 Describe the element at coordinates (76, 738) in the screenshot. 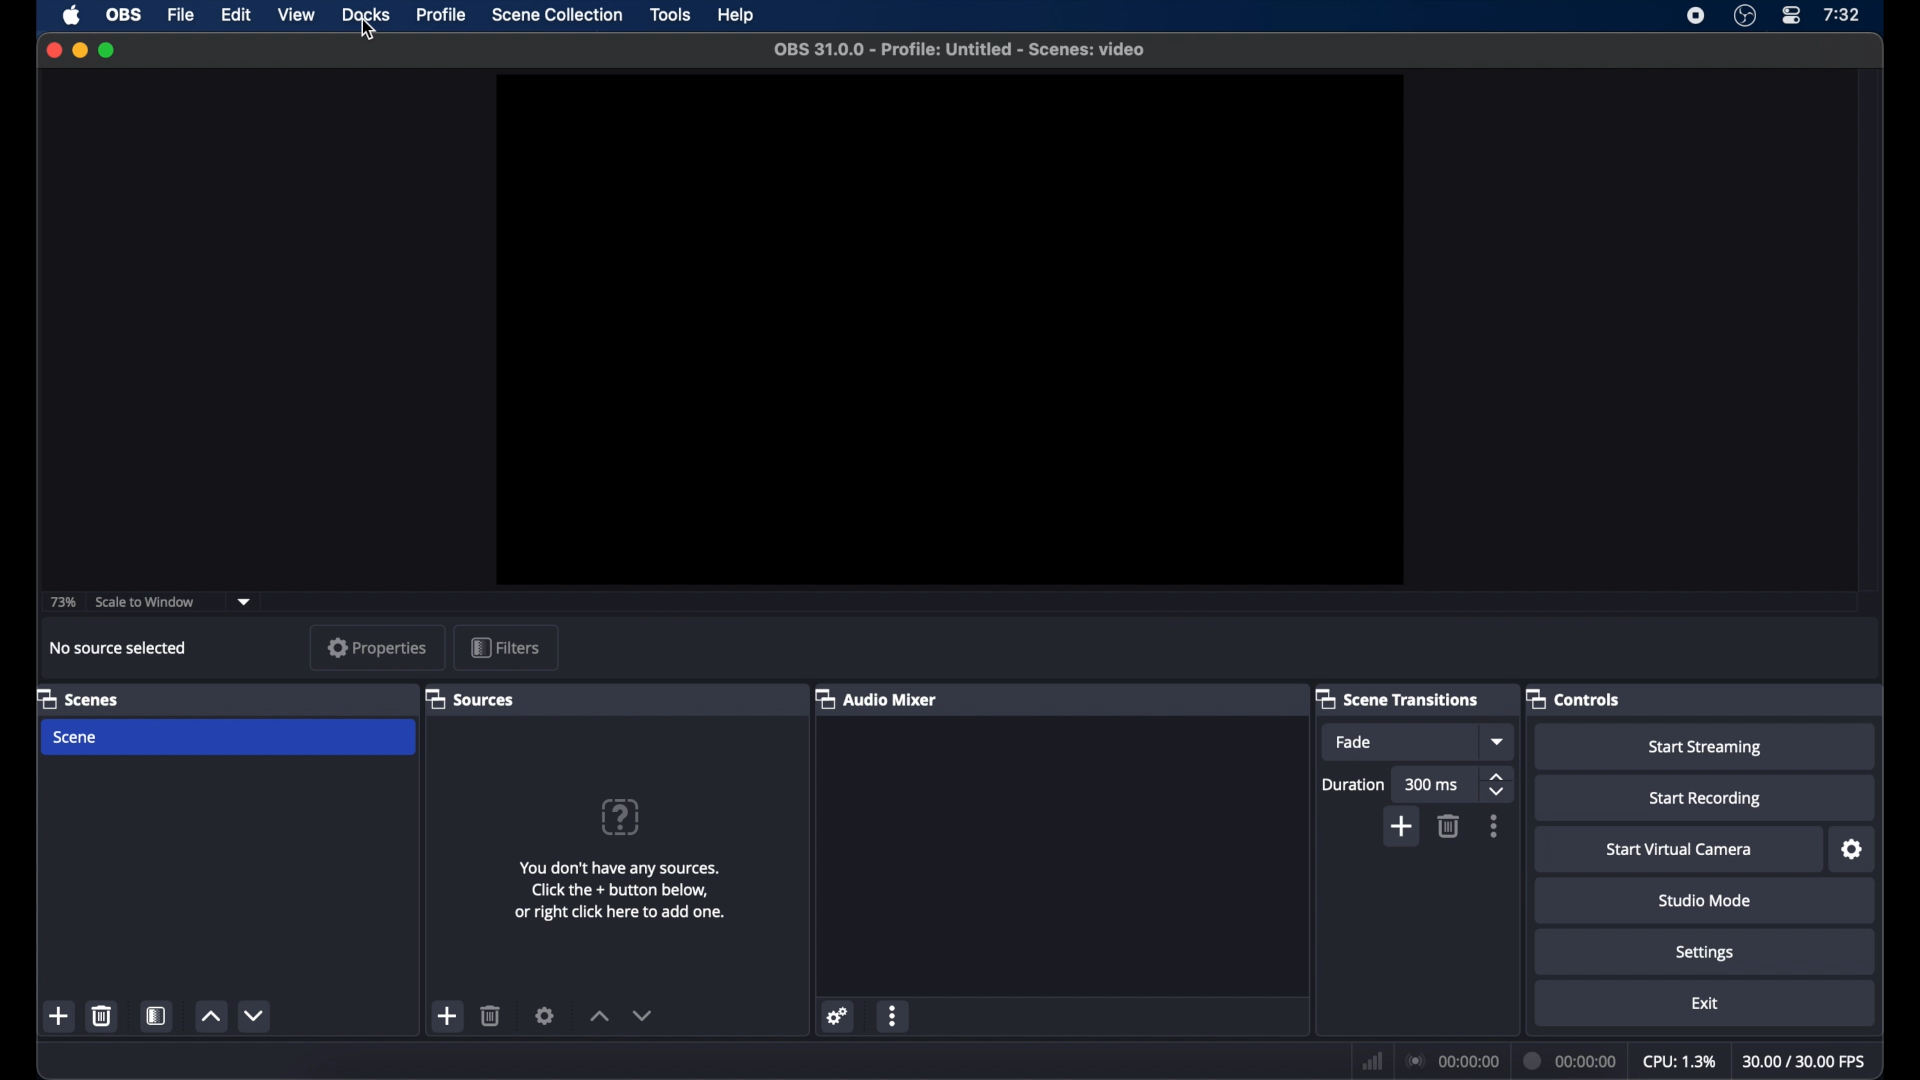

I see `scene` at that location.